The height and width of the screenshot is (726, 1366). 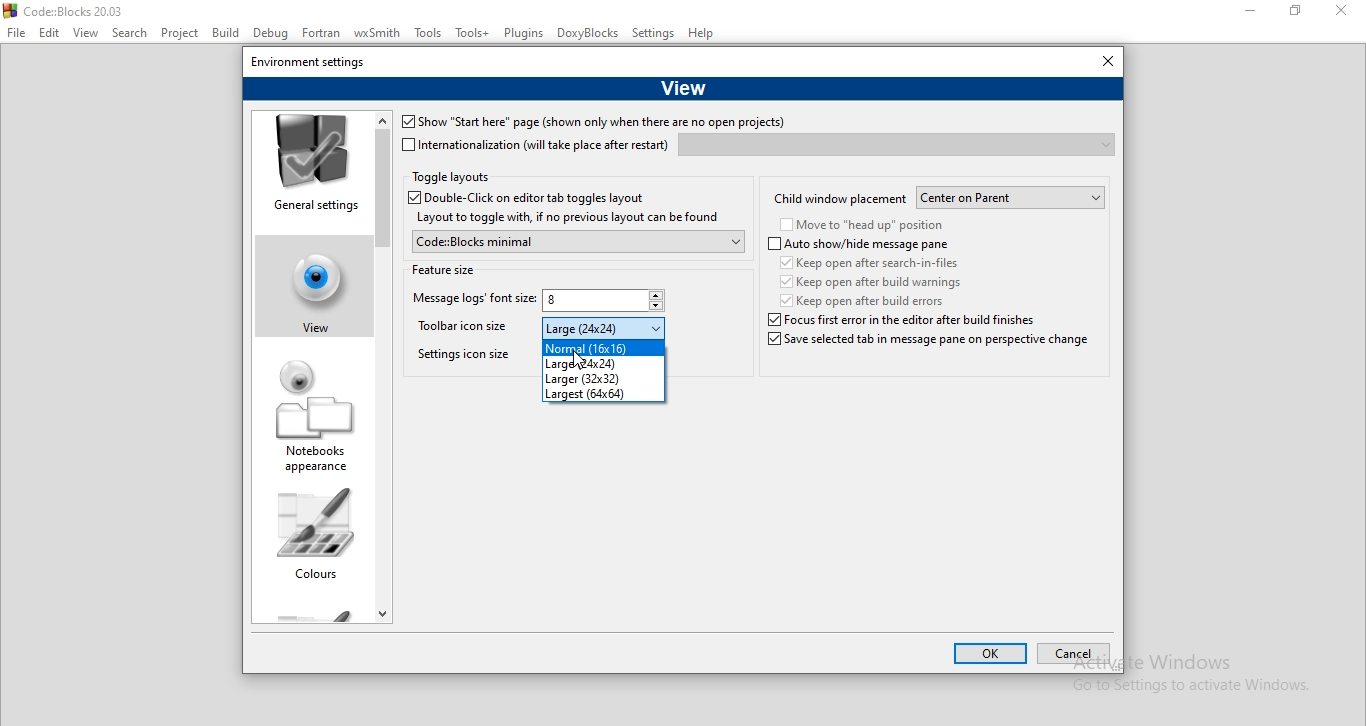 What do you see at coordinates (566, 218) in the screenshot?
I see `Layout to toggle with, if no previous layout can be found` at bounding box center [566, 218].